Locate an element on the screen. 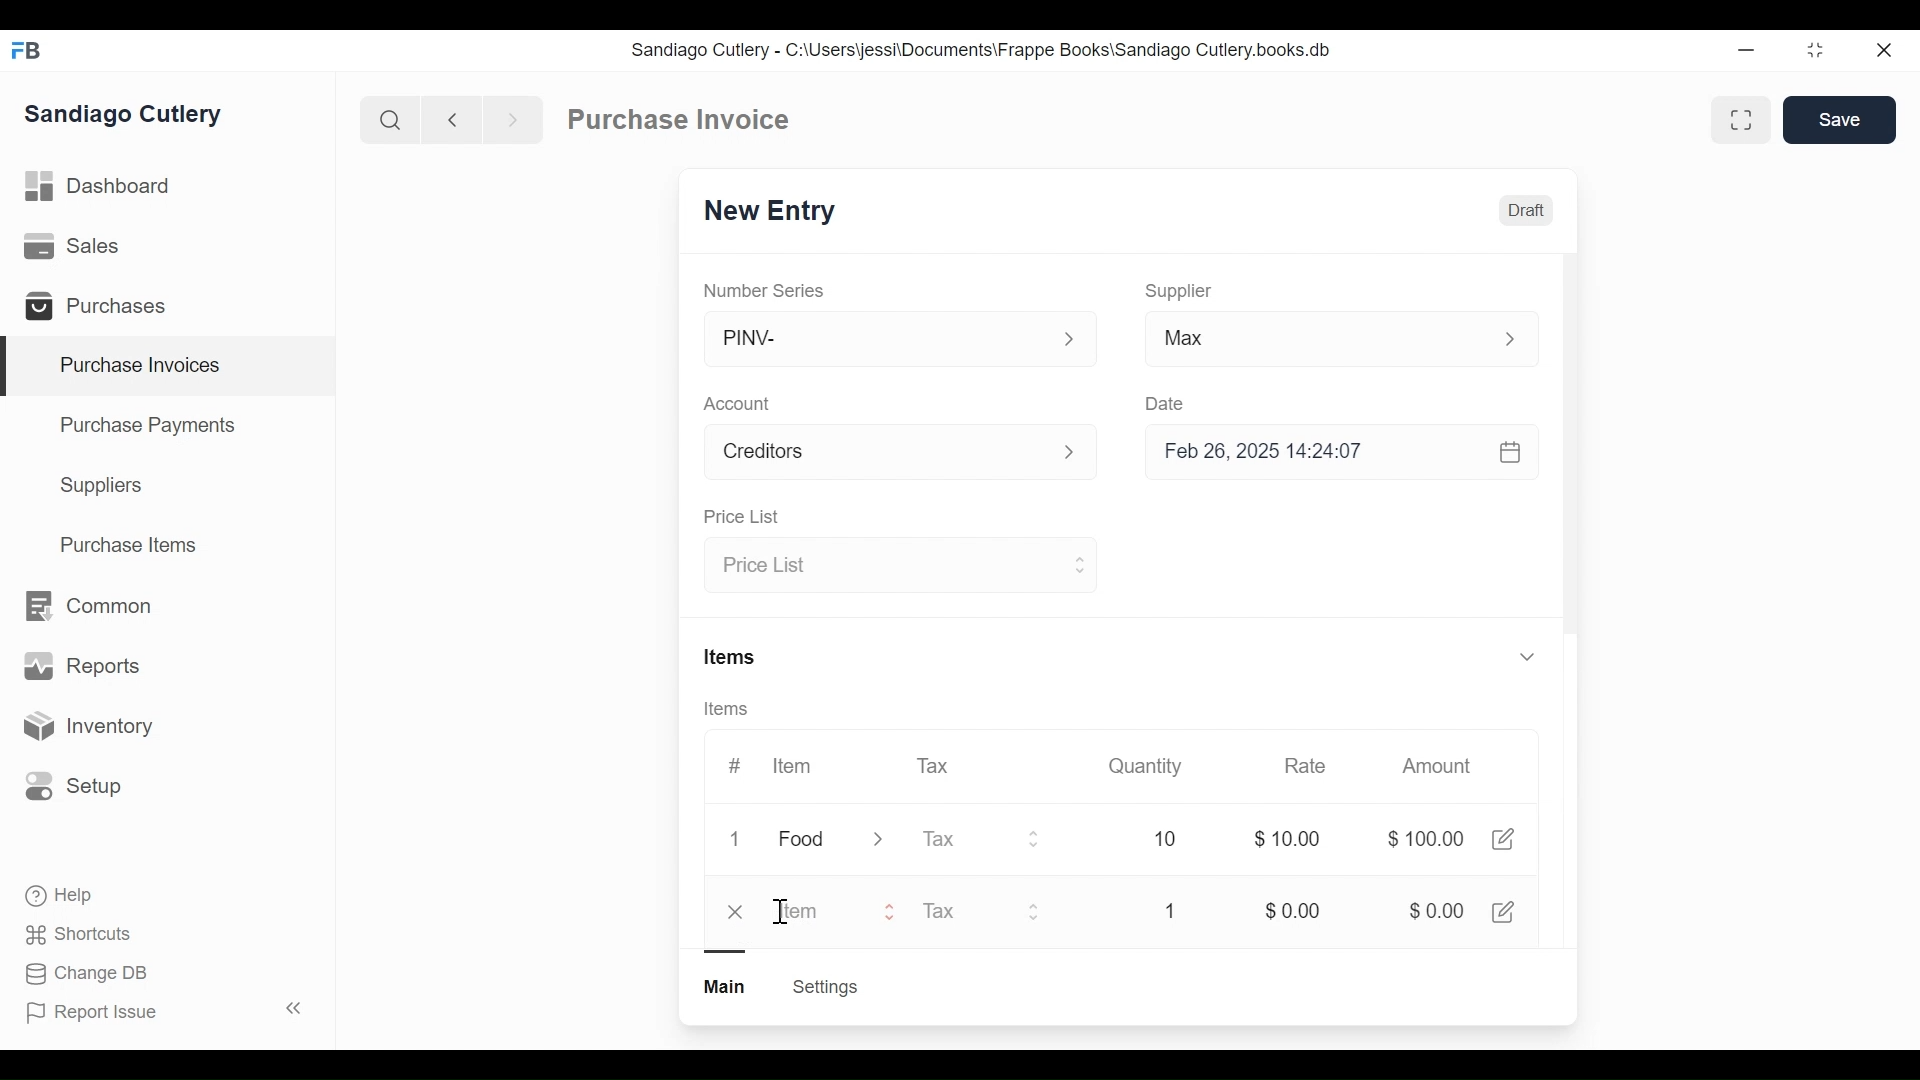 The height and width of the screenshot is (1080, 1920). Sales is located at coordinates (76, 247).